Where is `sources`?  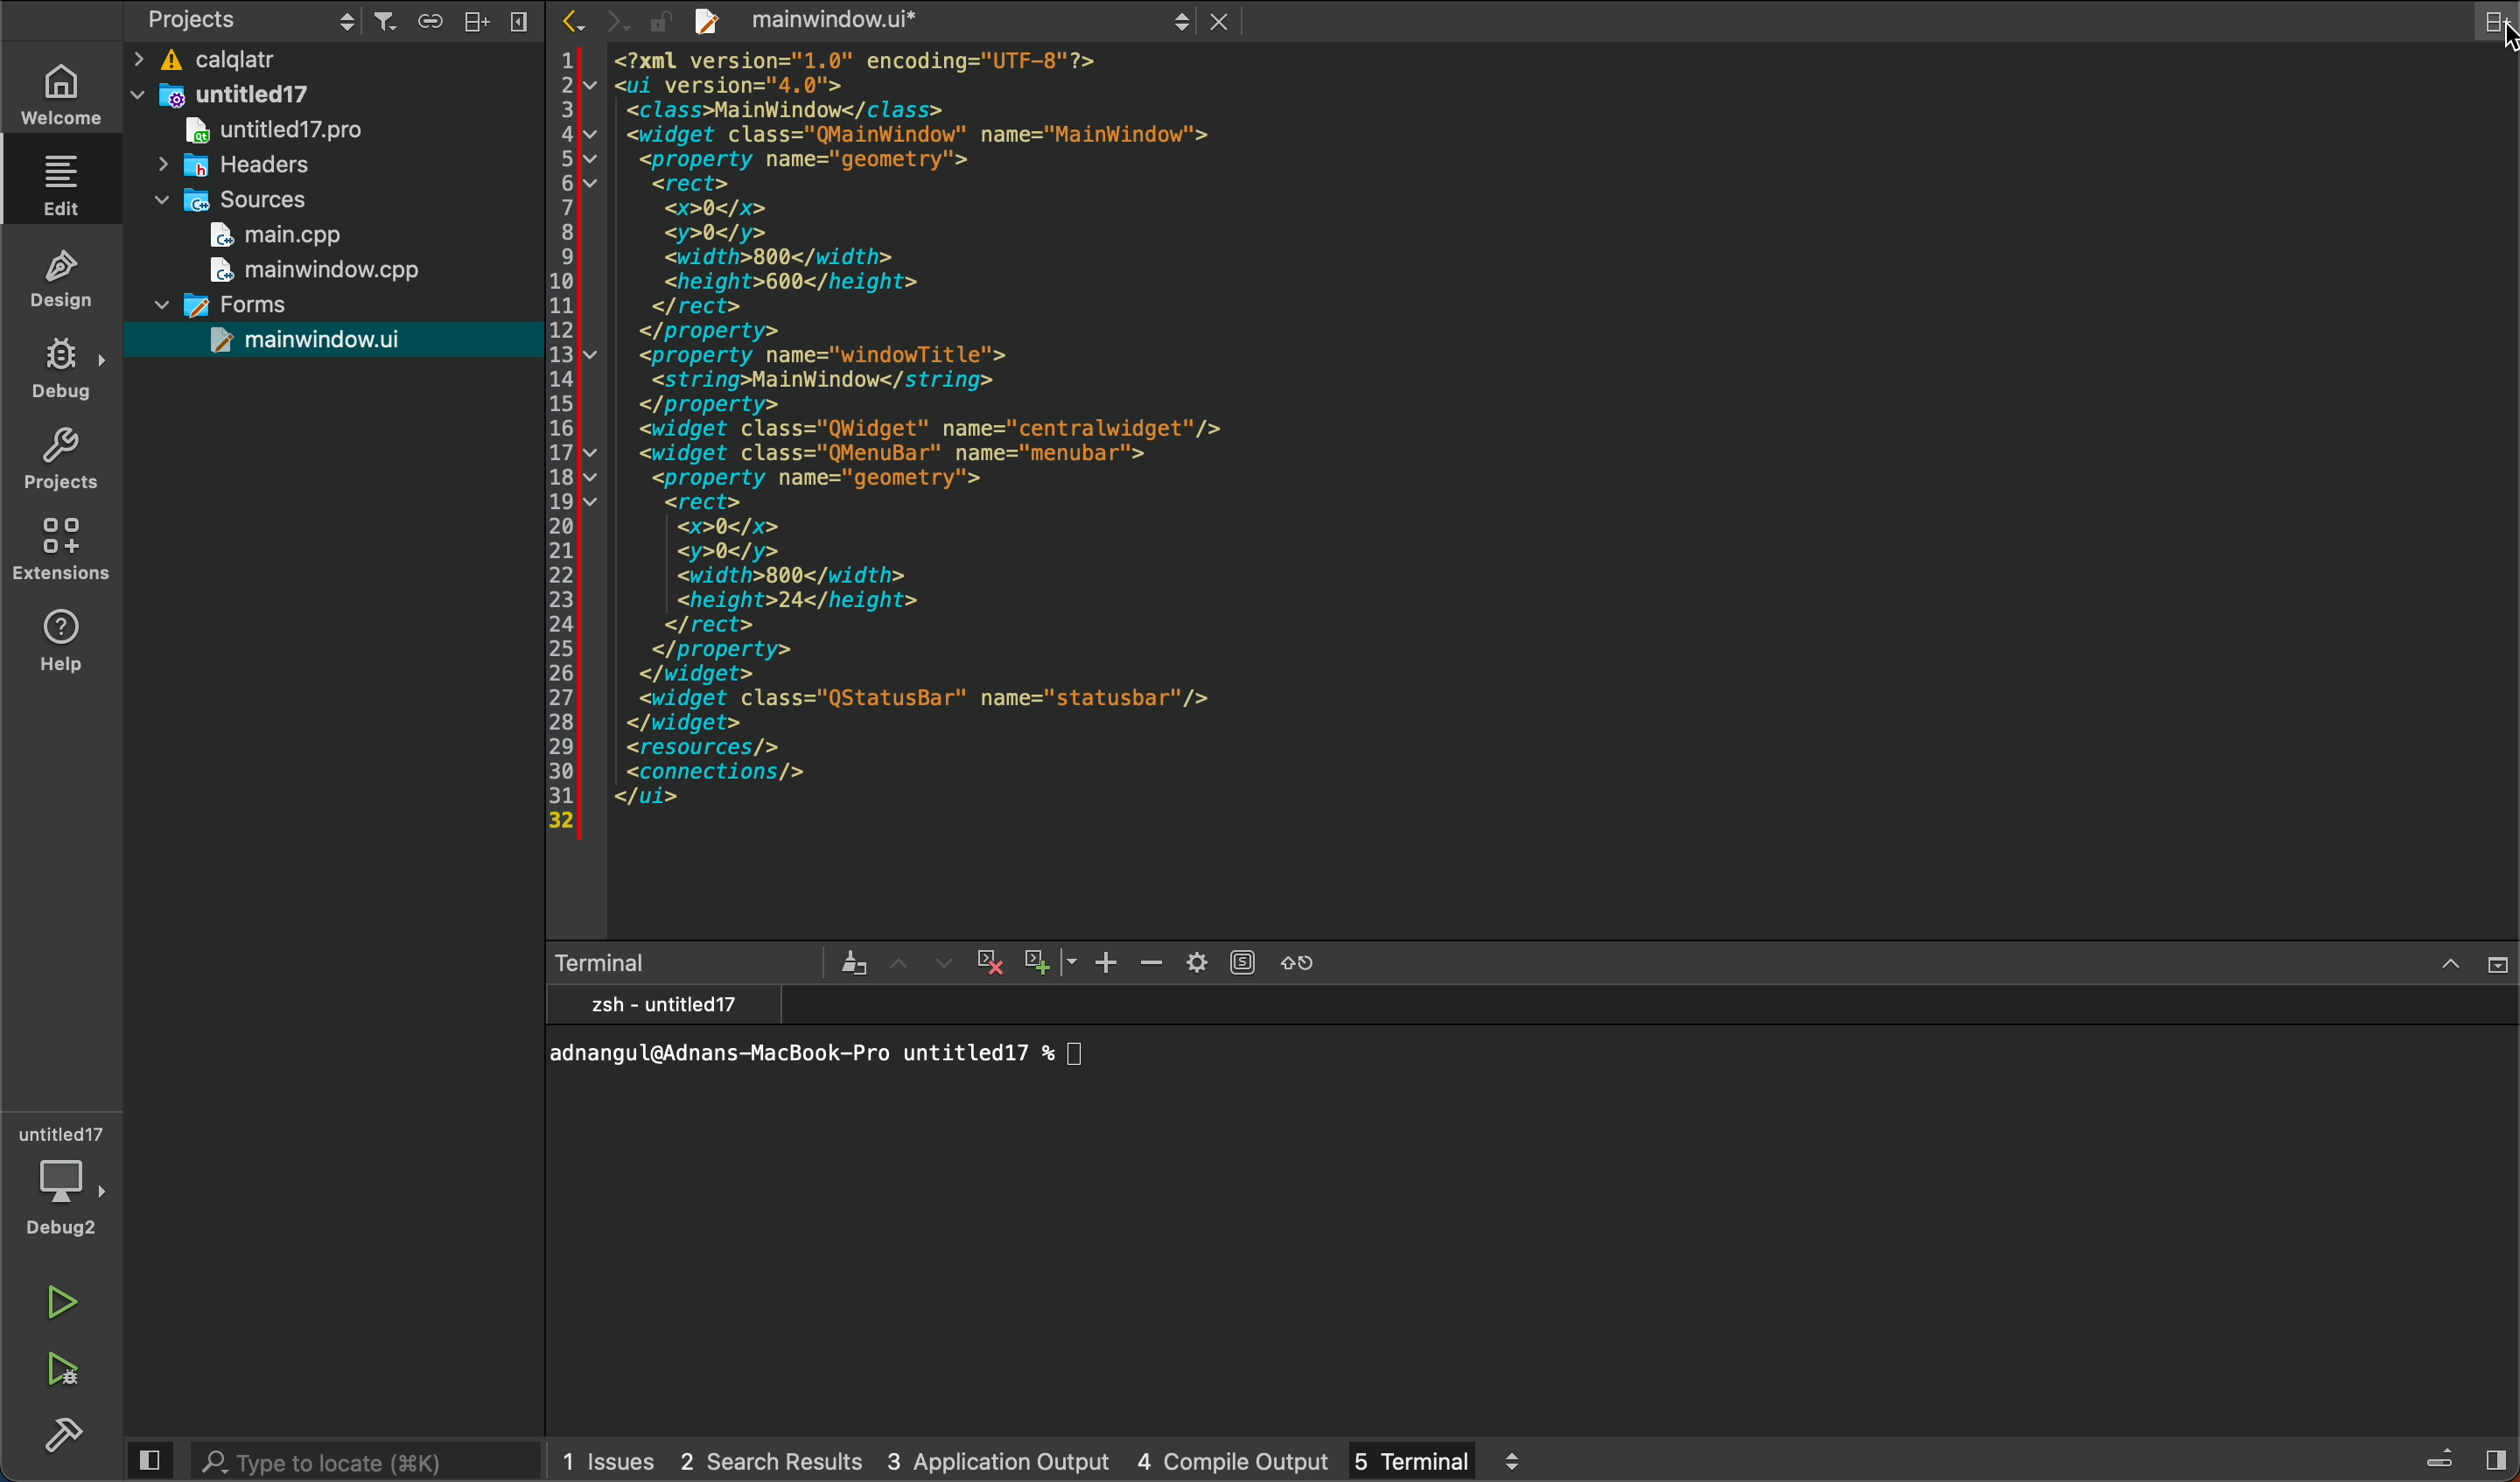
sources is located at coordinates (219, 203).